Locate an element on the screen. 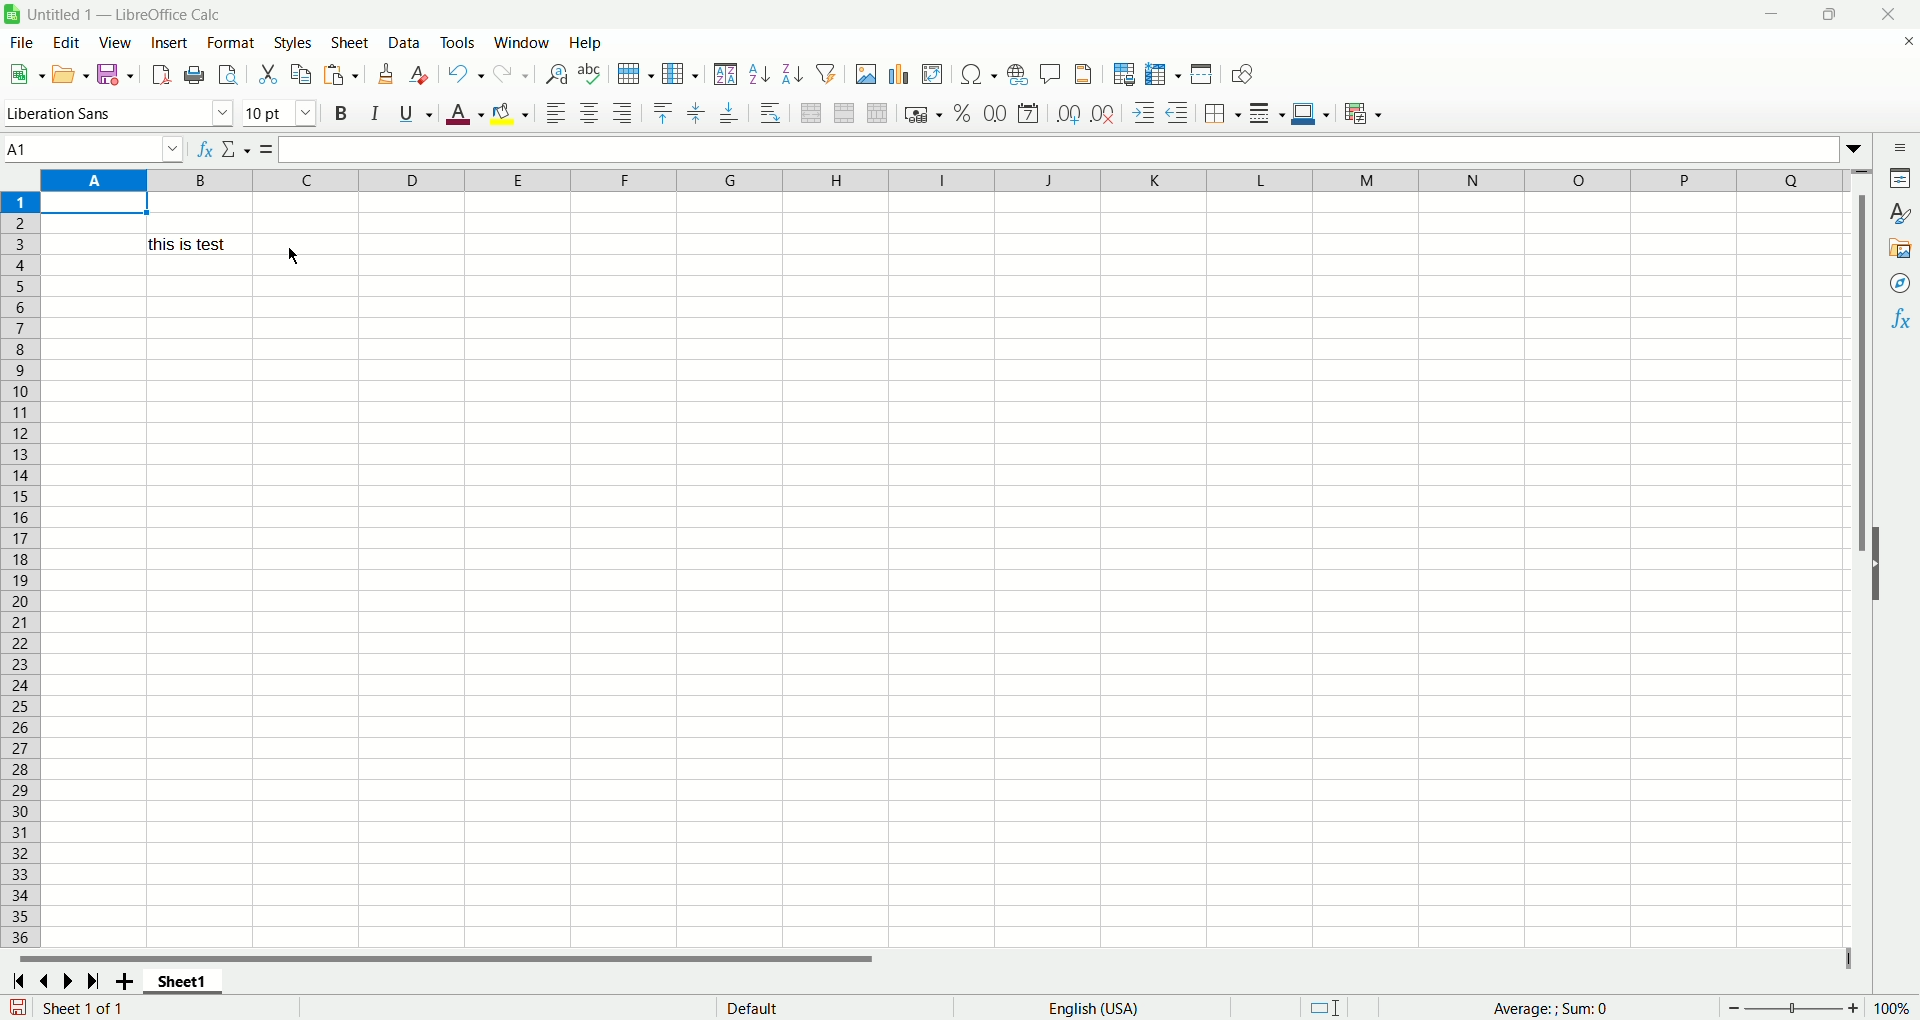 The height and width of the screenshot is (1020, 1920). fisrt sheet is located at coordinates (17, 981).